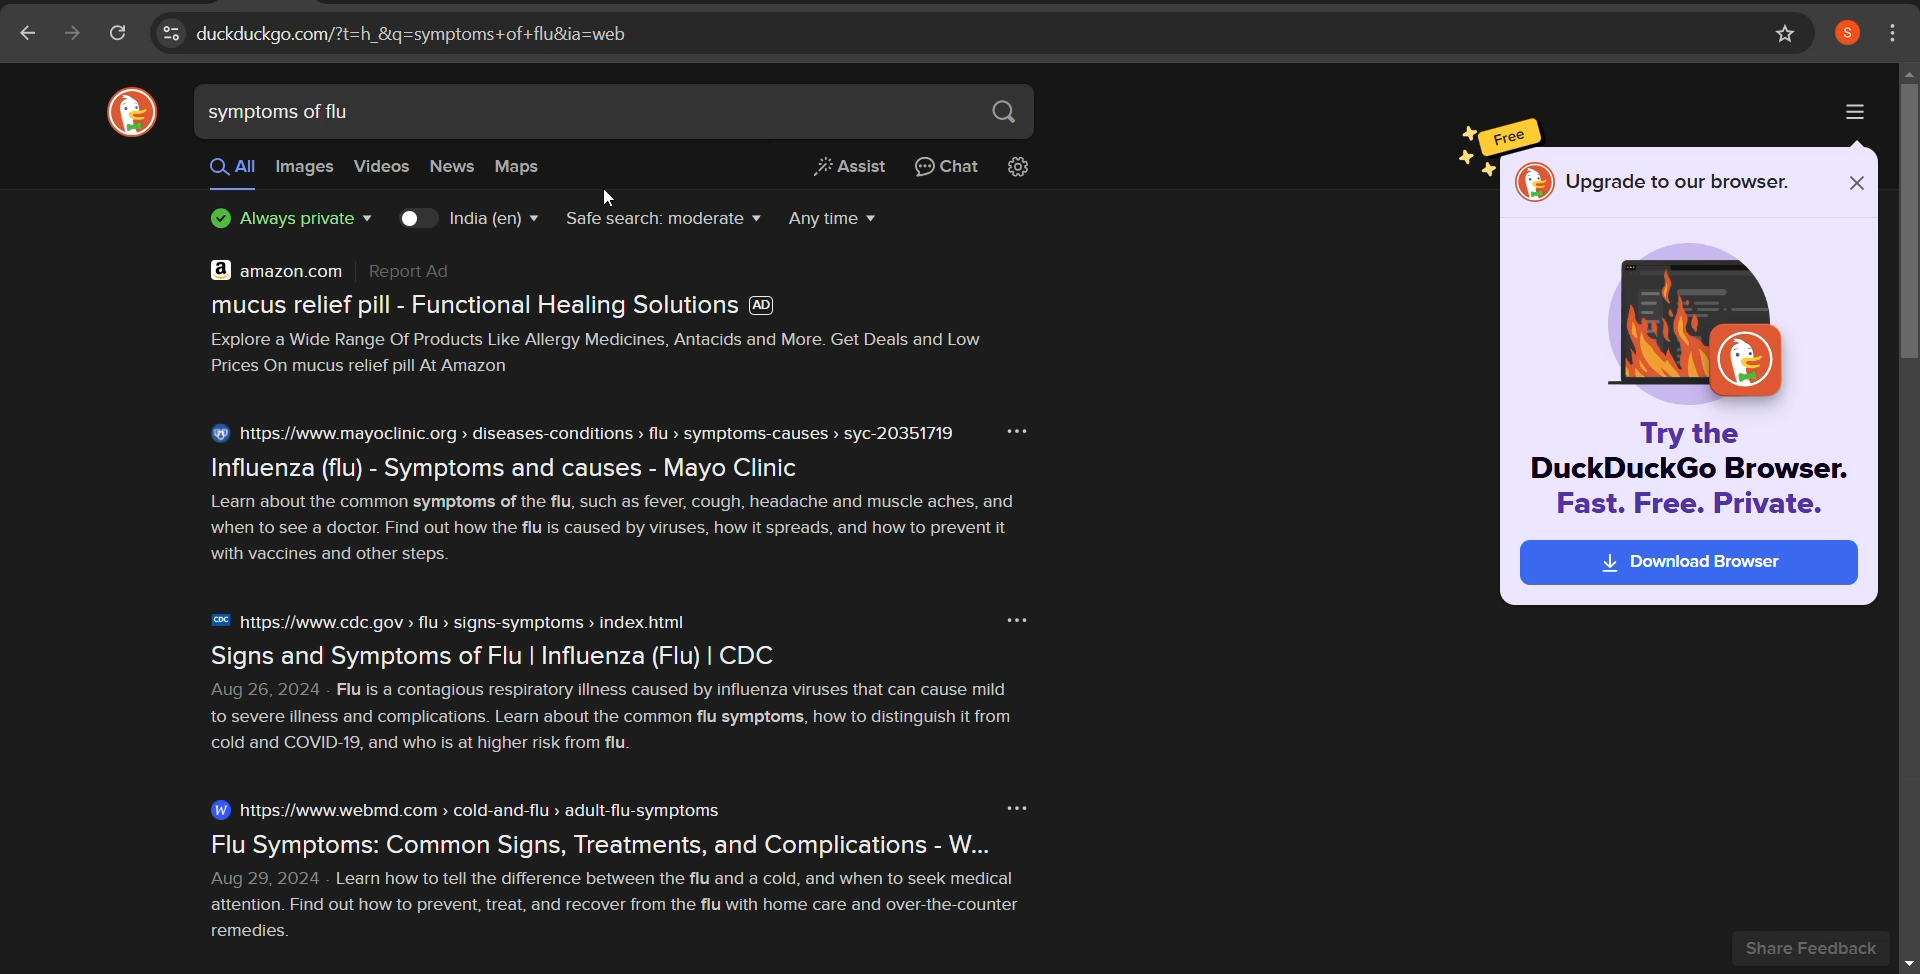 The width and height of the screenshot is (1920, 974). What do you see at coordinates (117, 36) in the screenshot?
I see `reload` at bounding box center [117, 36].